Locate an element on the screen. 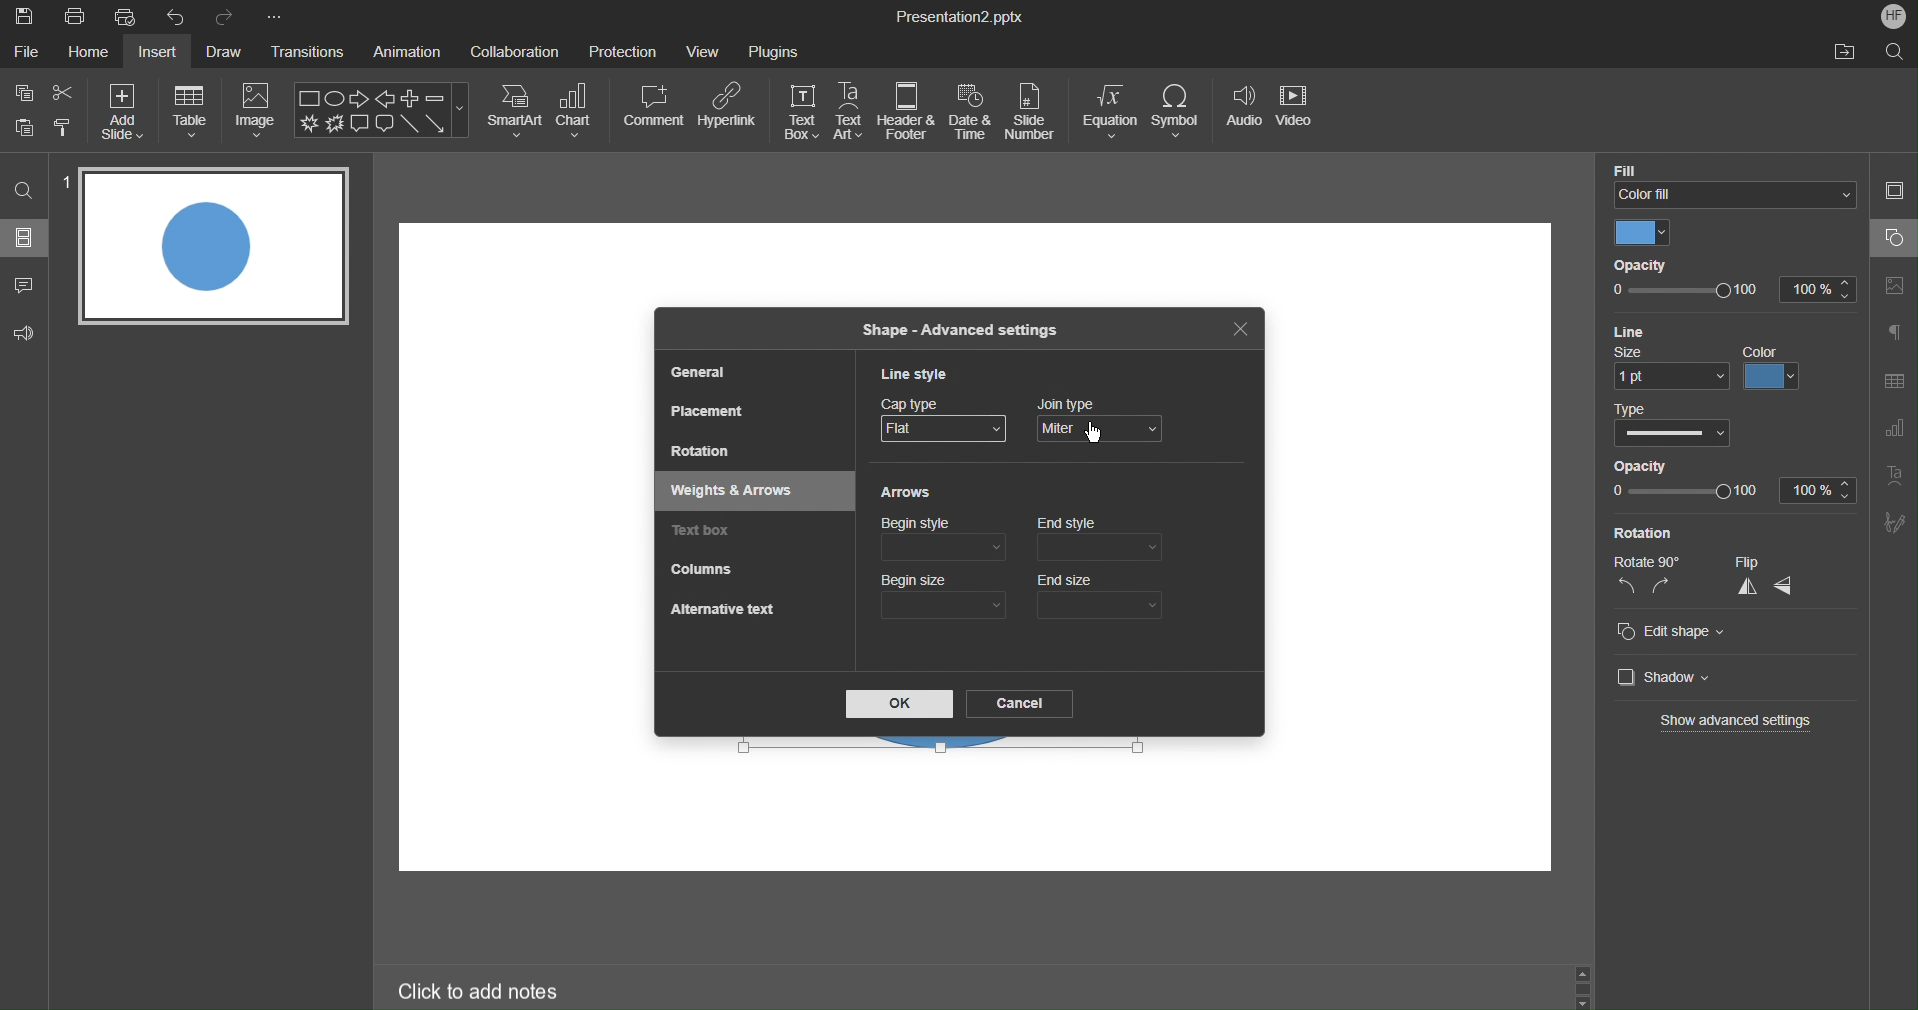 This screenshot has width=1918, height=1010. Signature is located at coordinates (1895, 524).